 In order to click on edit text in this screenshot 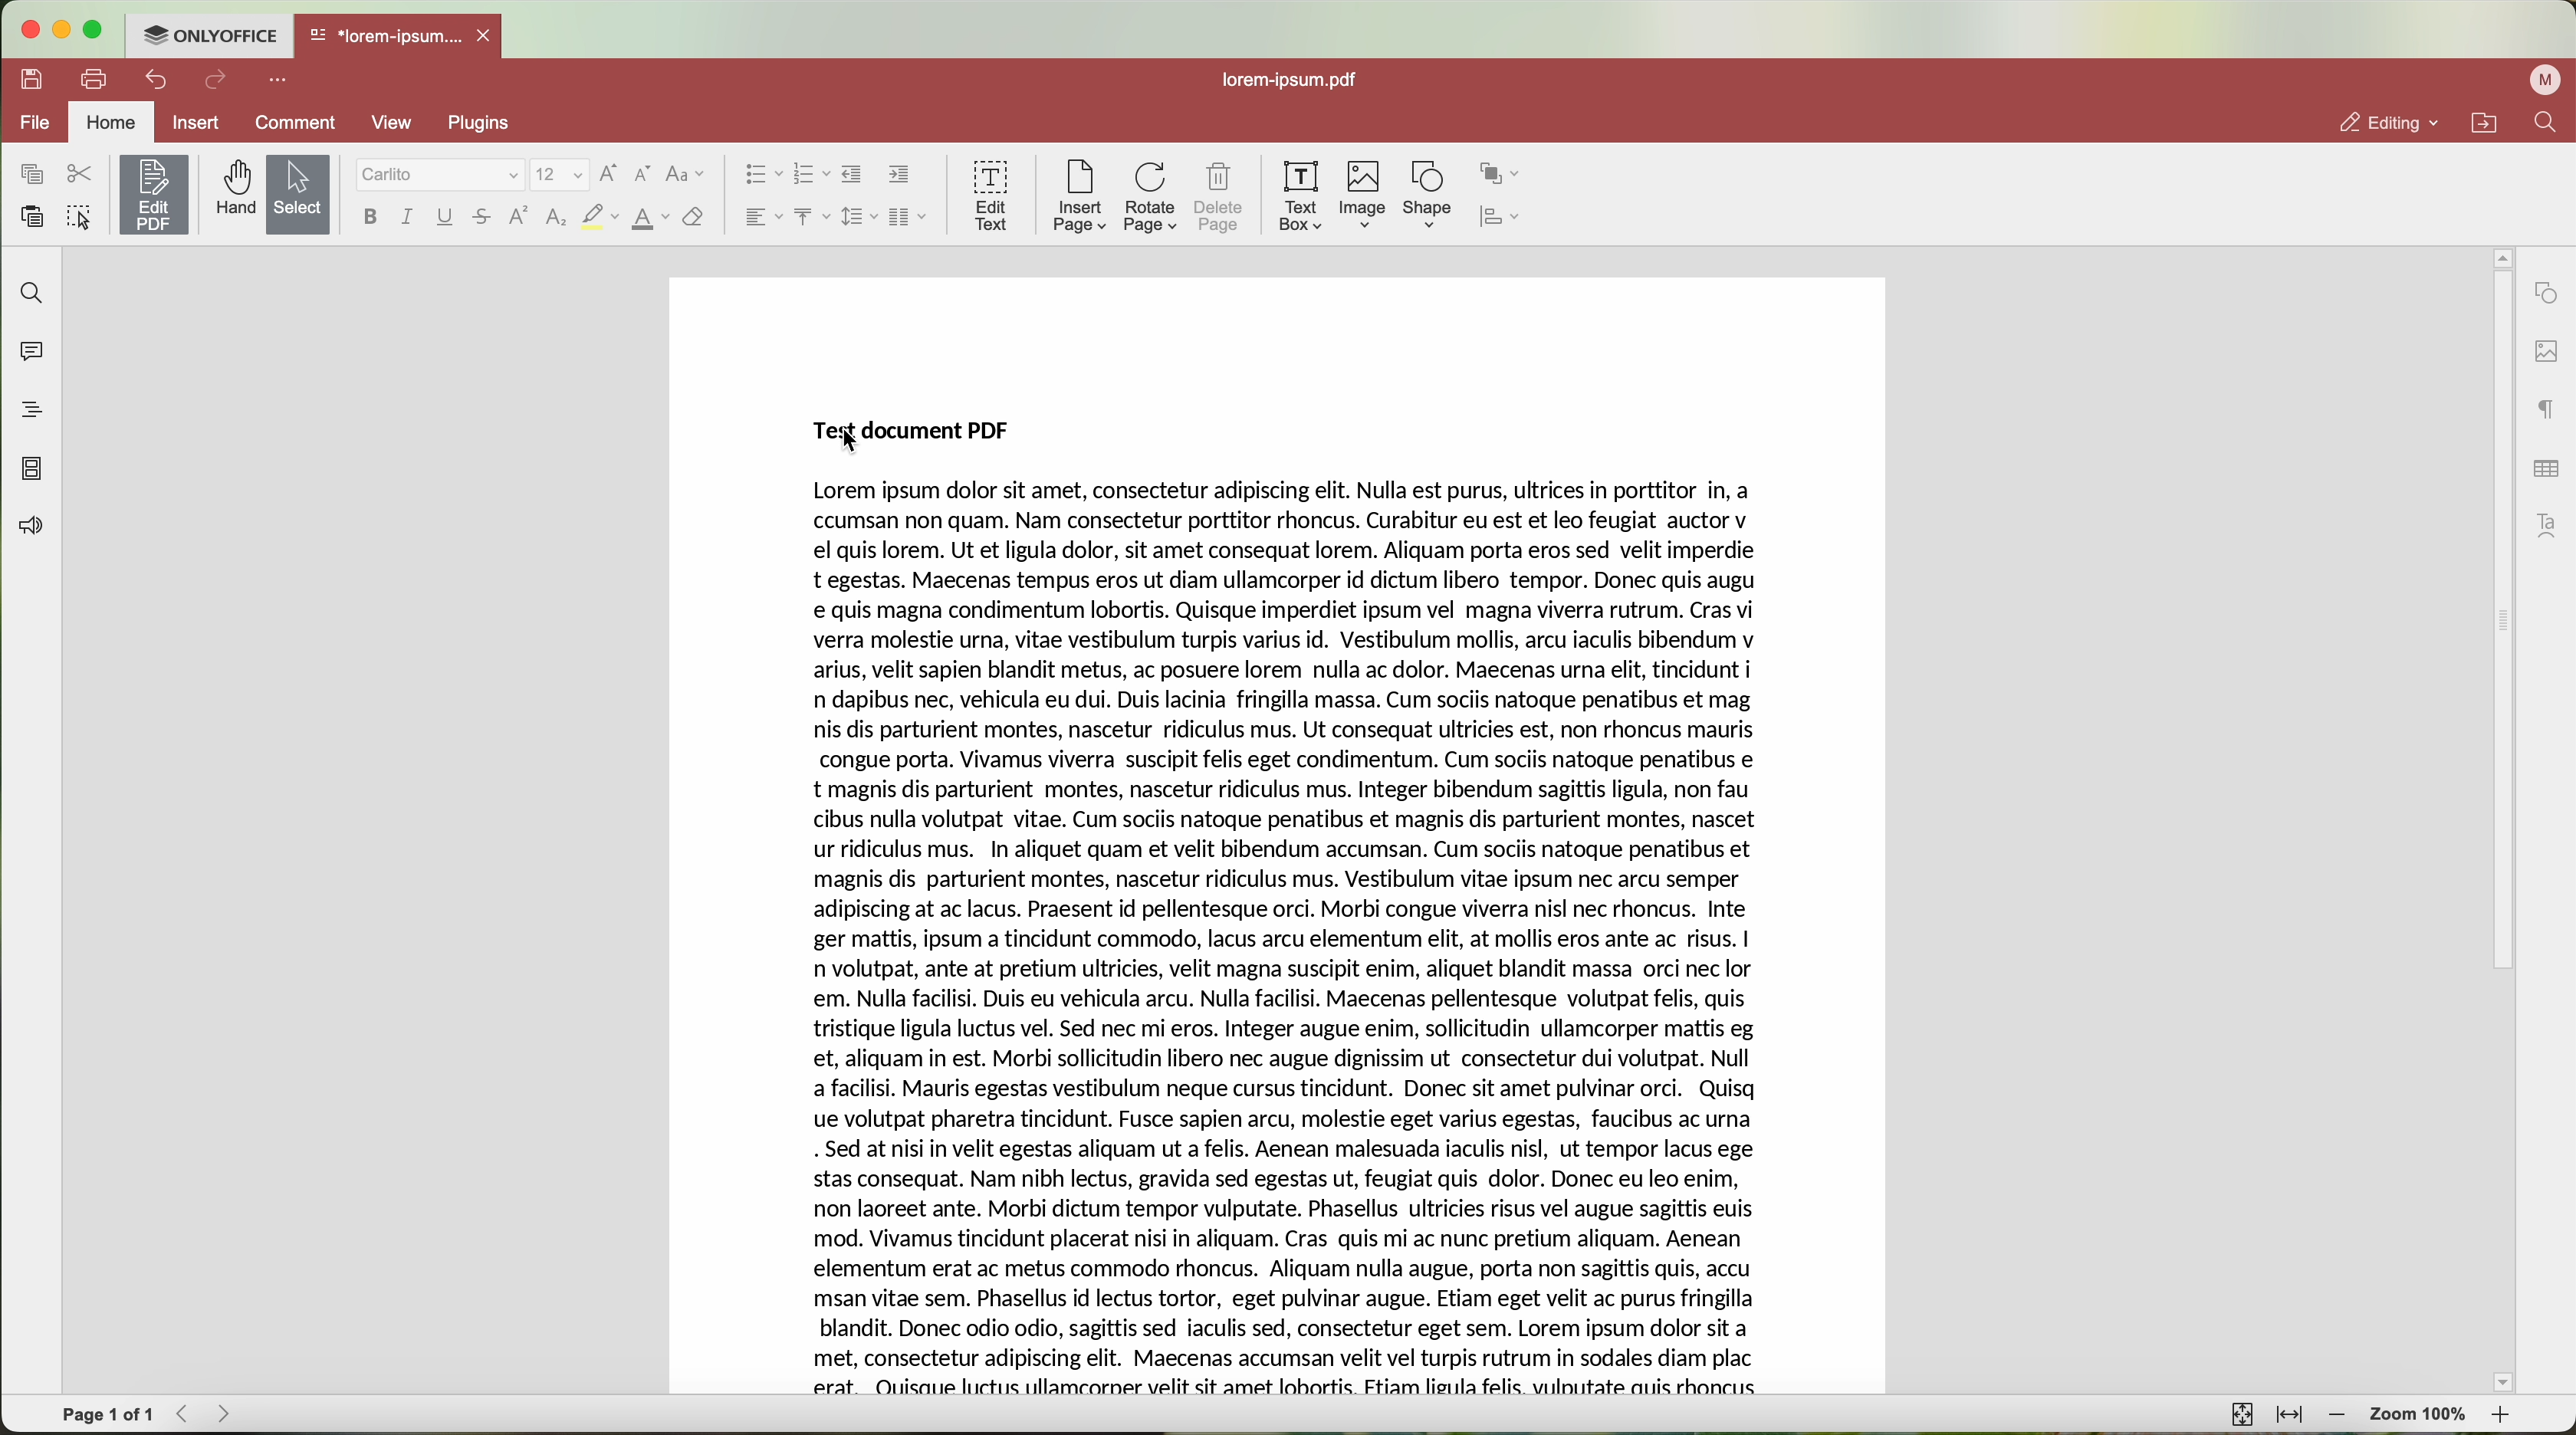, I will do `click(988, 197)`.